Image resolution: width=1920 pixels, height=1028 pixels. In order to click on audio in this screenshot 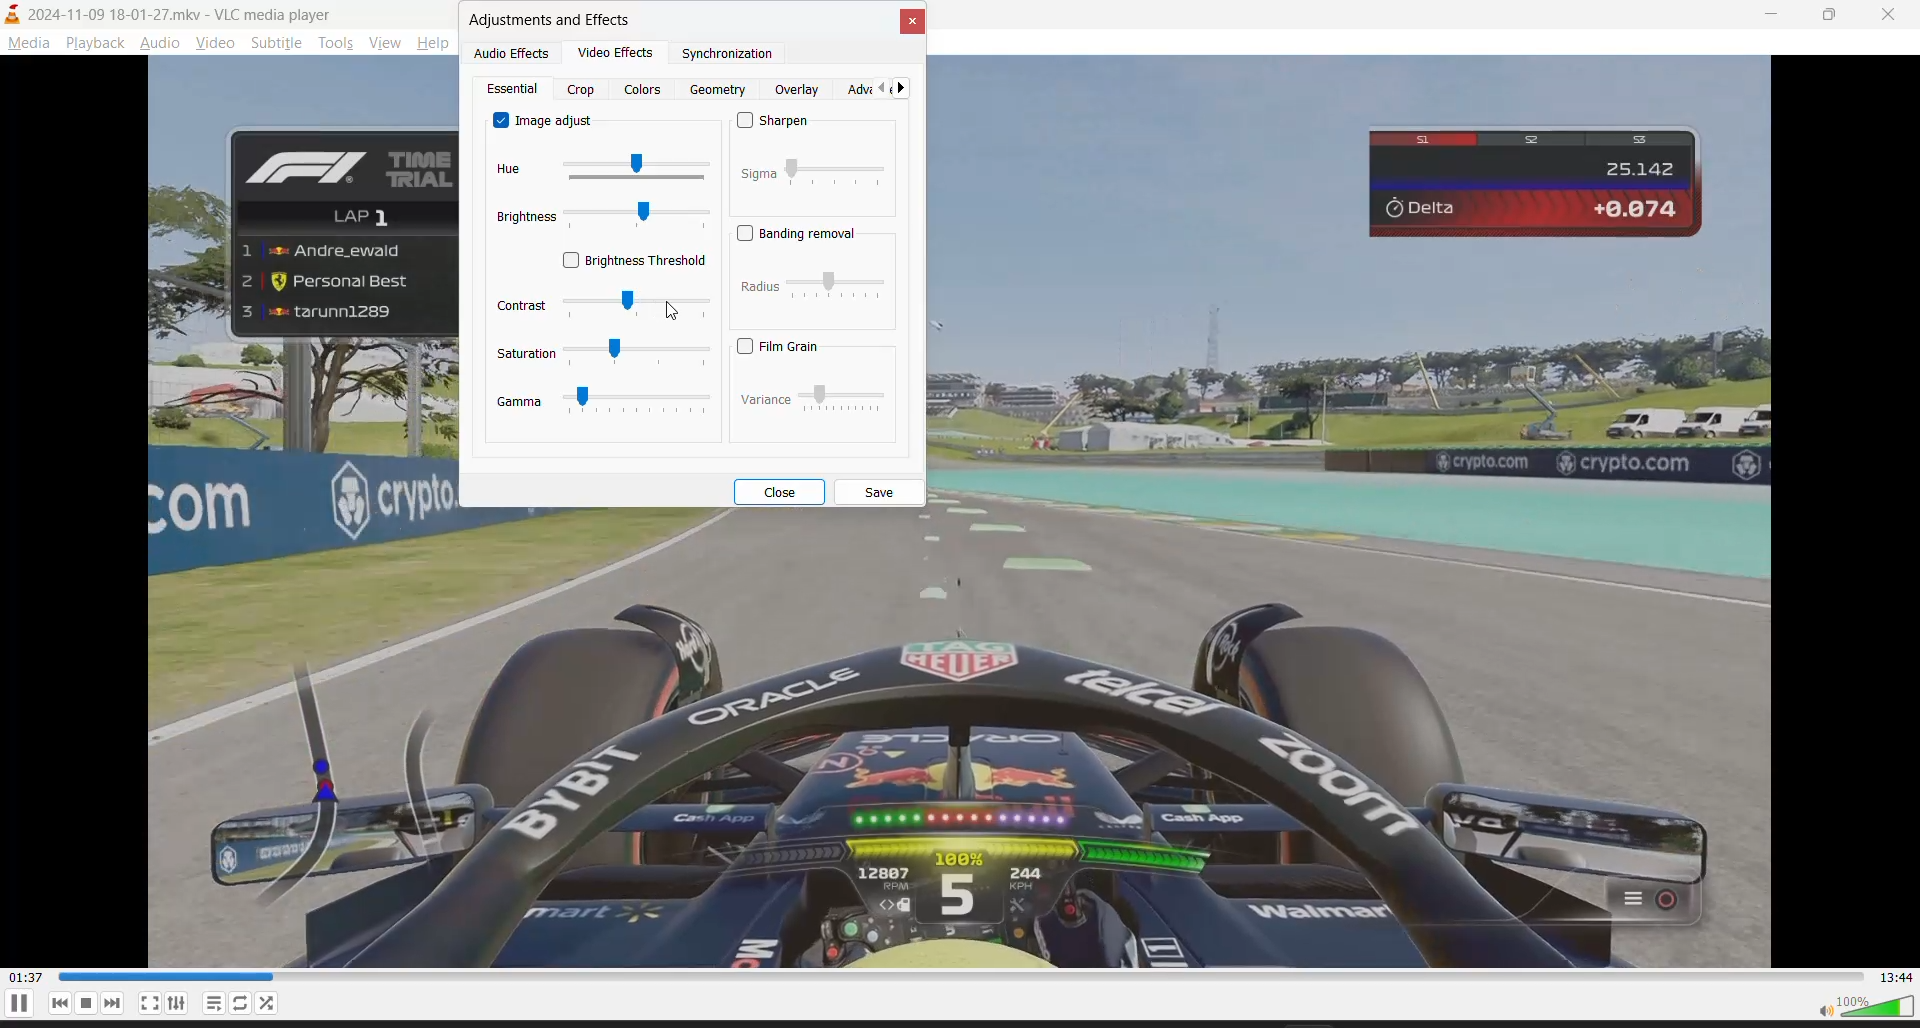, I will do `click(162, 41)`.